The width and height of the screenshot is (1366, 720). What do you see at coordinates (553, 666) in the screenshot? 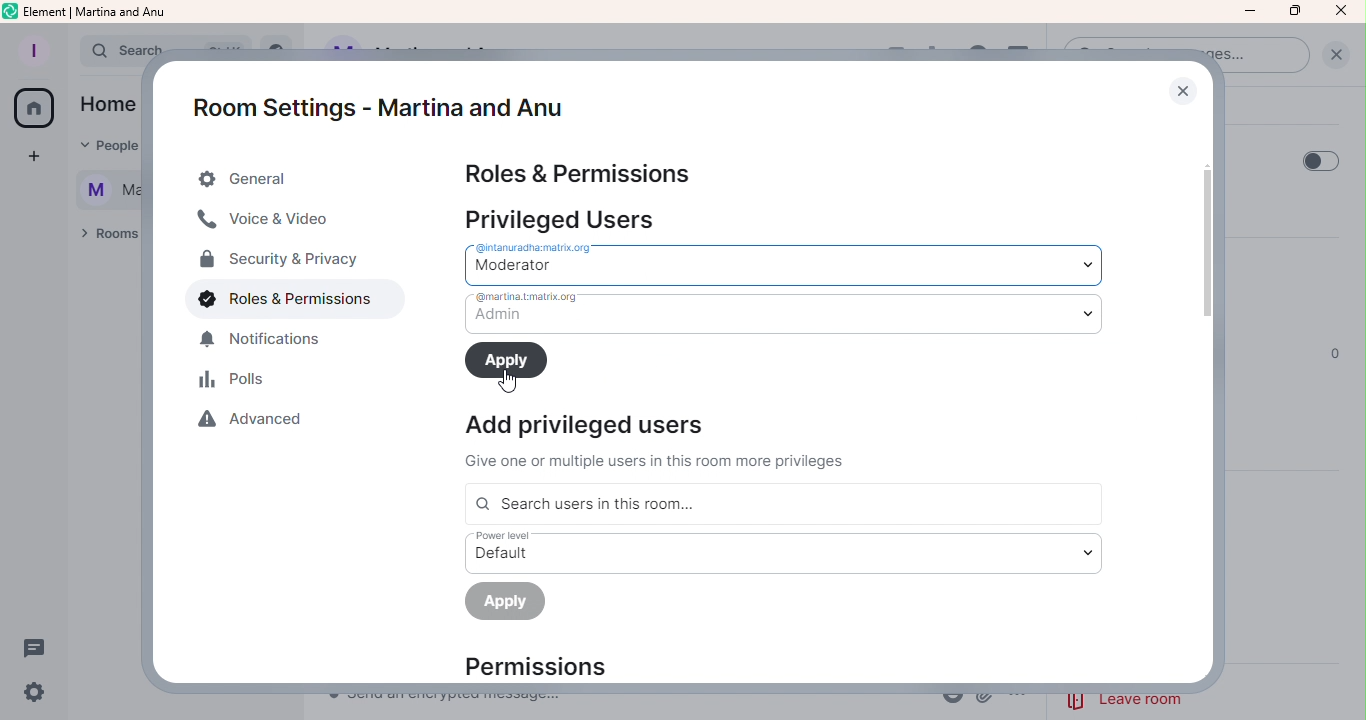
I see `Permissions` at bounding box center [553, 666].